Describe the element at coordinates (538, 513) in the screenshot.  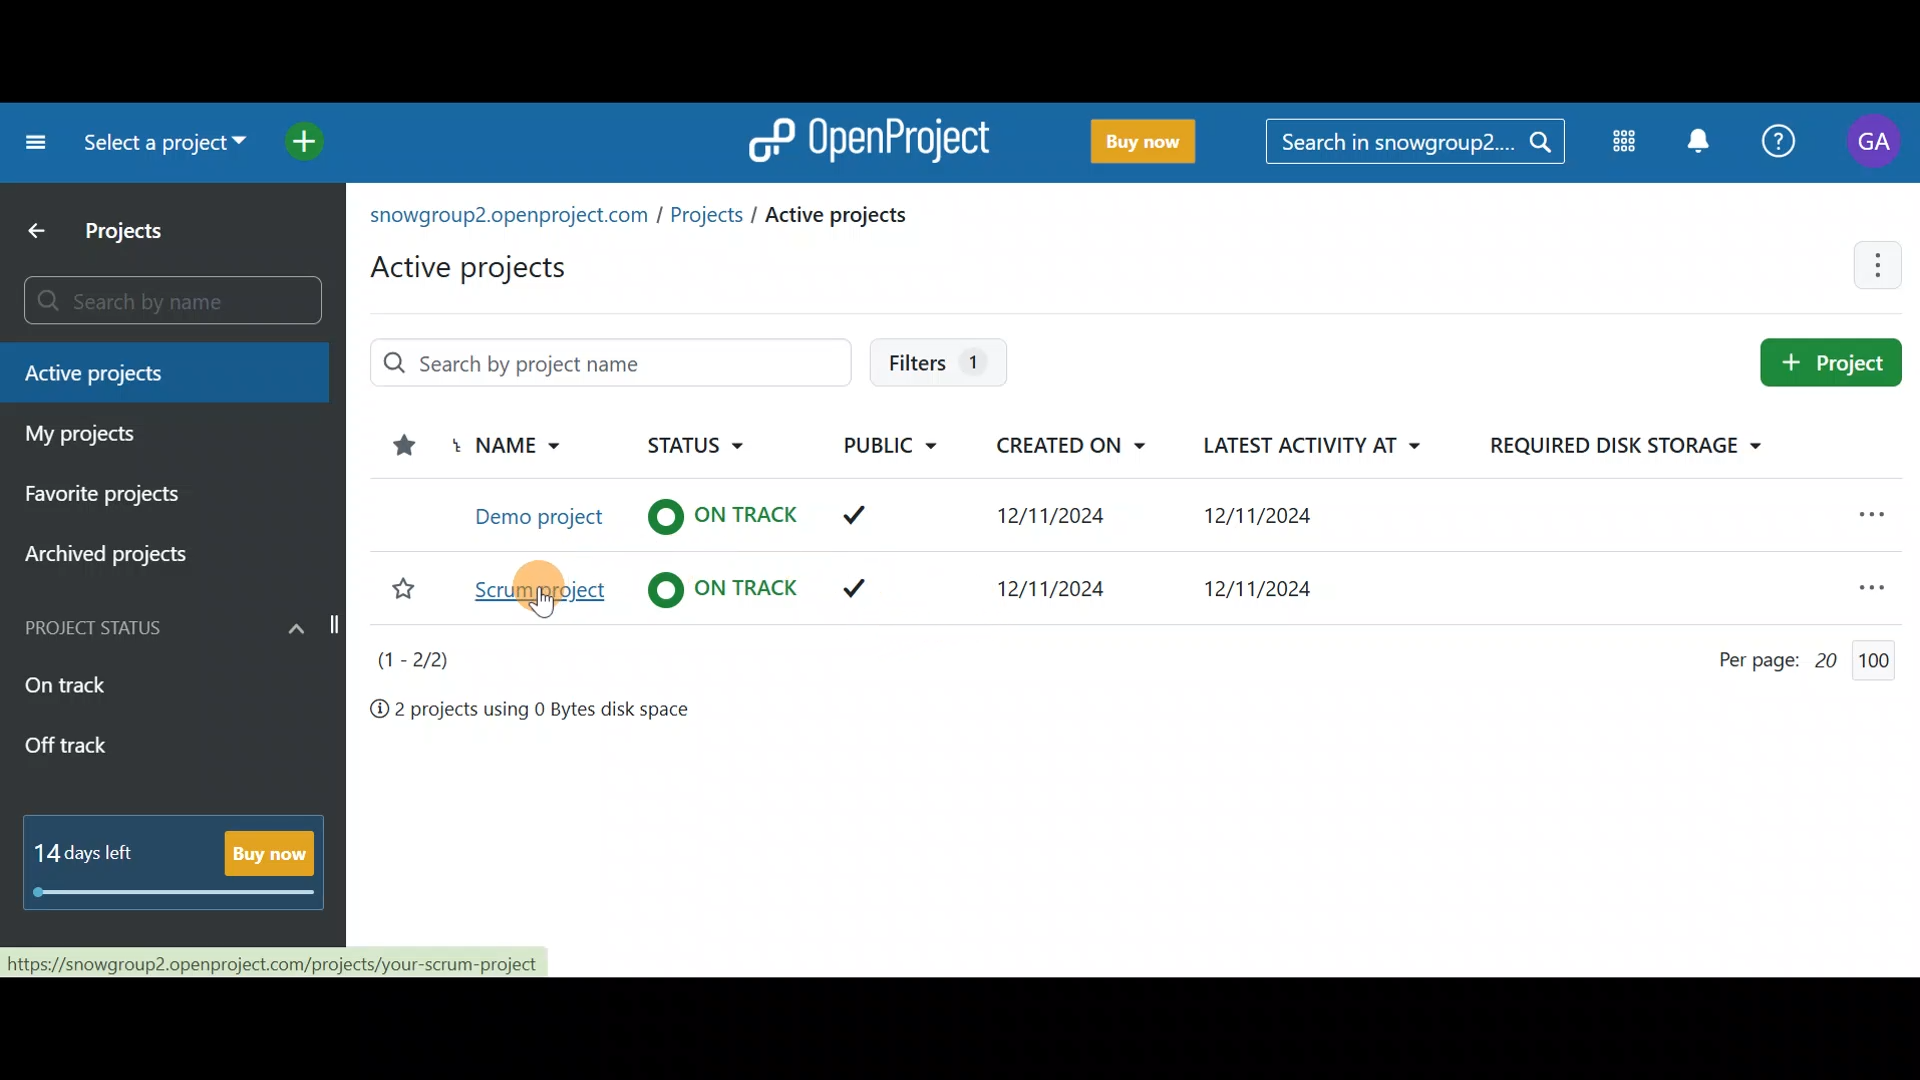
I see `Project 1` at that location.